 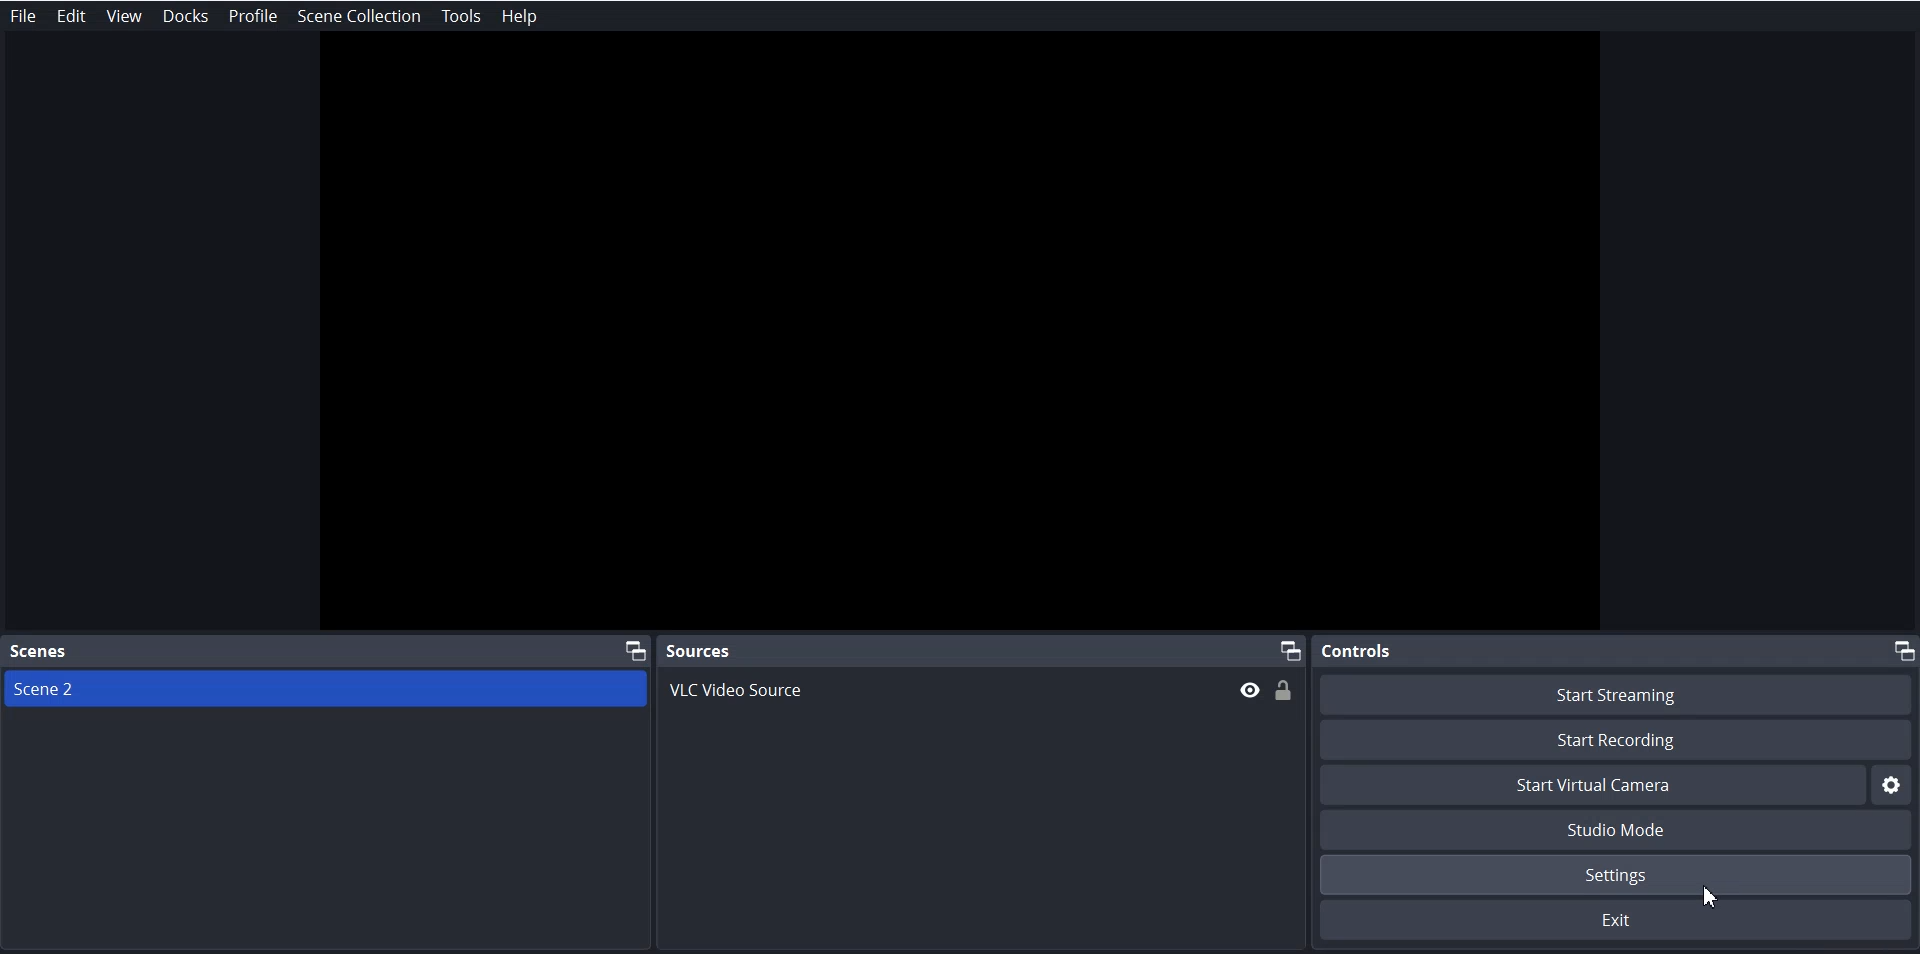 What do you see at coordinates (1619, 831) in the screenshot?
I see `Studio Mode` at bounding box center [1619, 831].